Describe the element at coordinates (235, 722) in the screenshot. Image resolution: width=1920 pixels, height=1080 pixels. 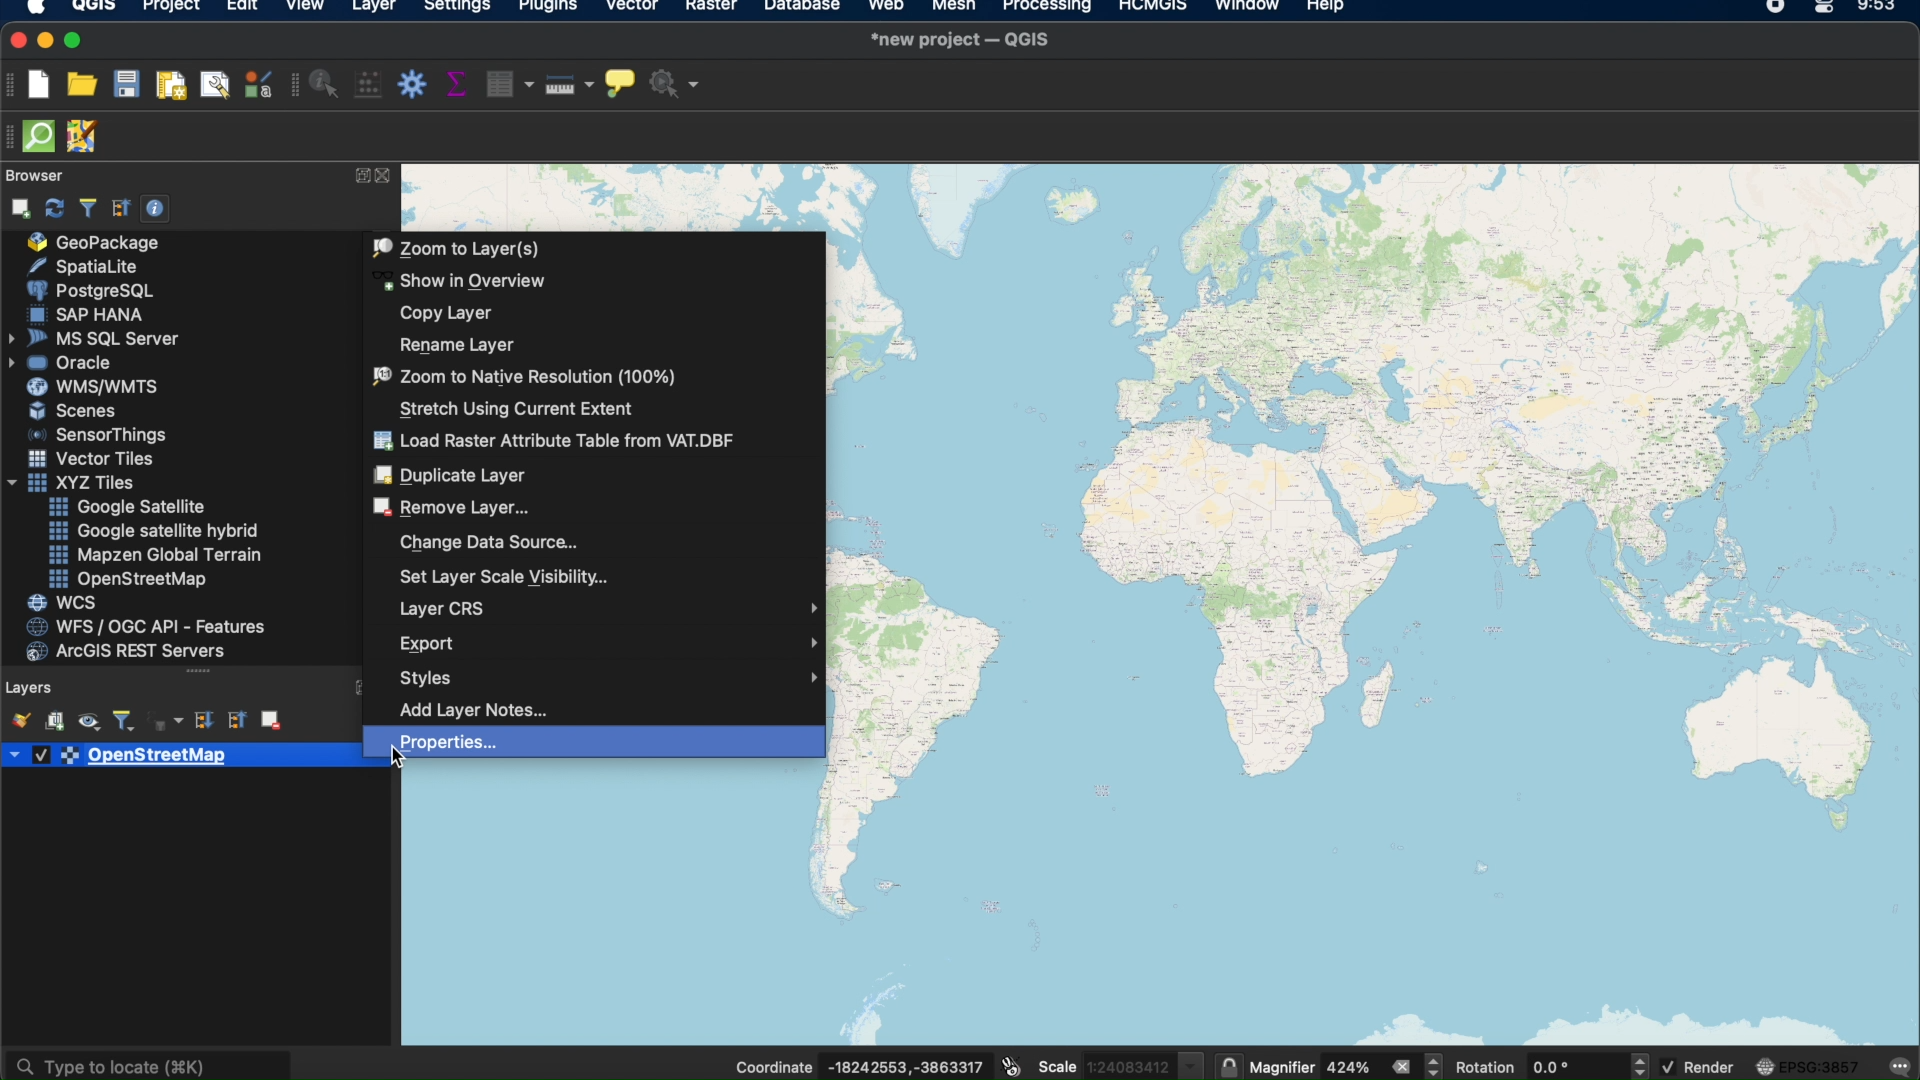
I see `collapse all` at that location.